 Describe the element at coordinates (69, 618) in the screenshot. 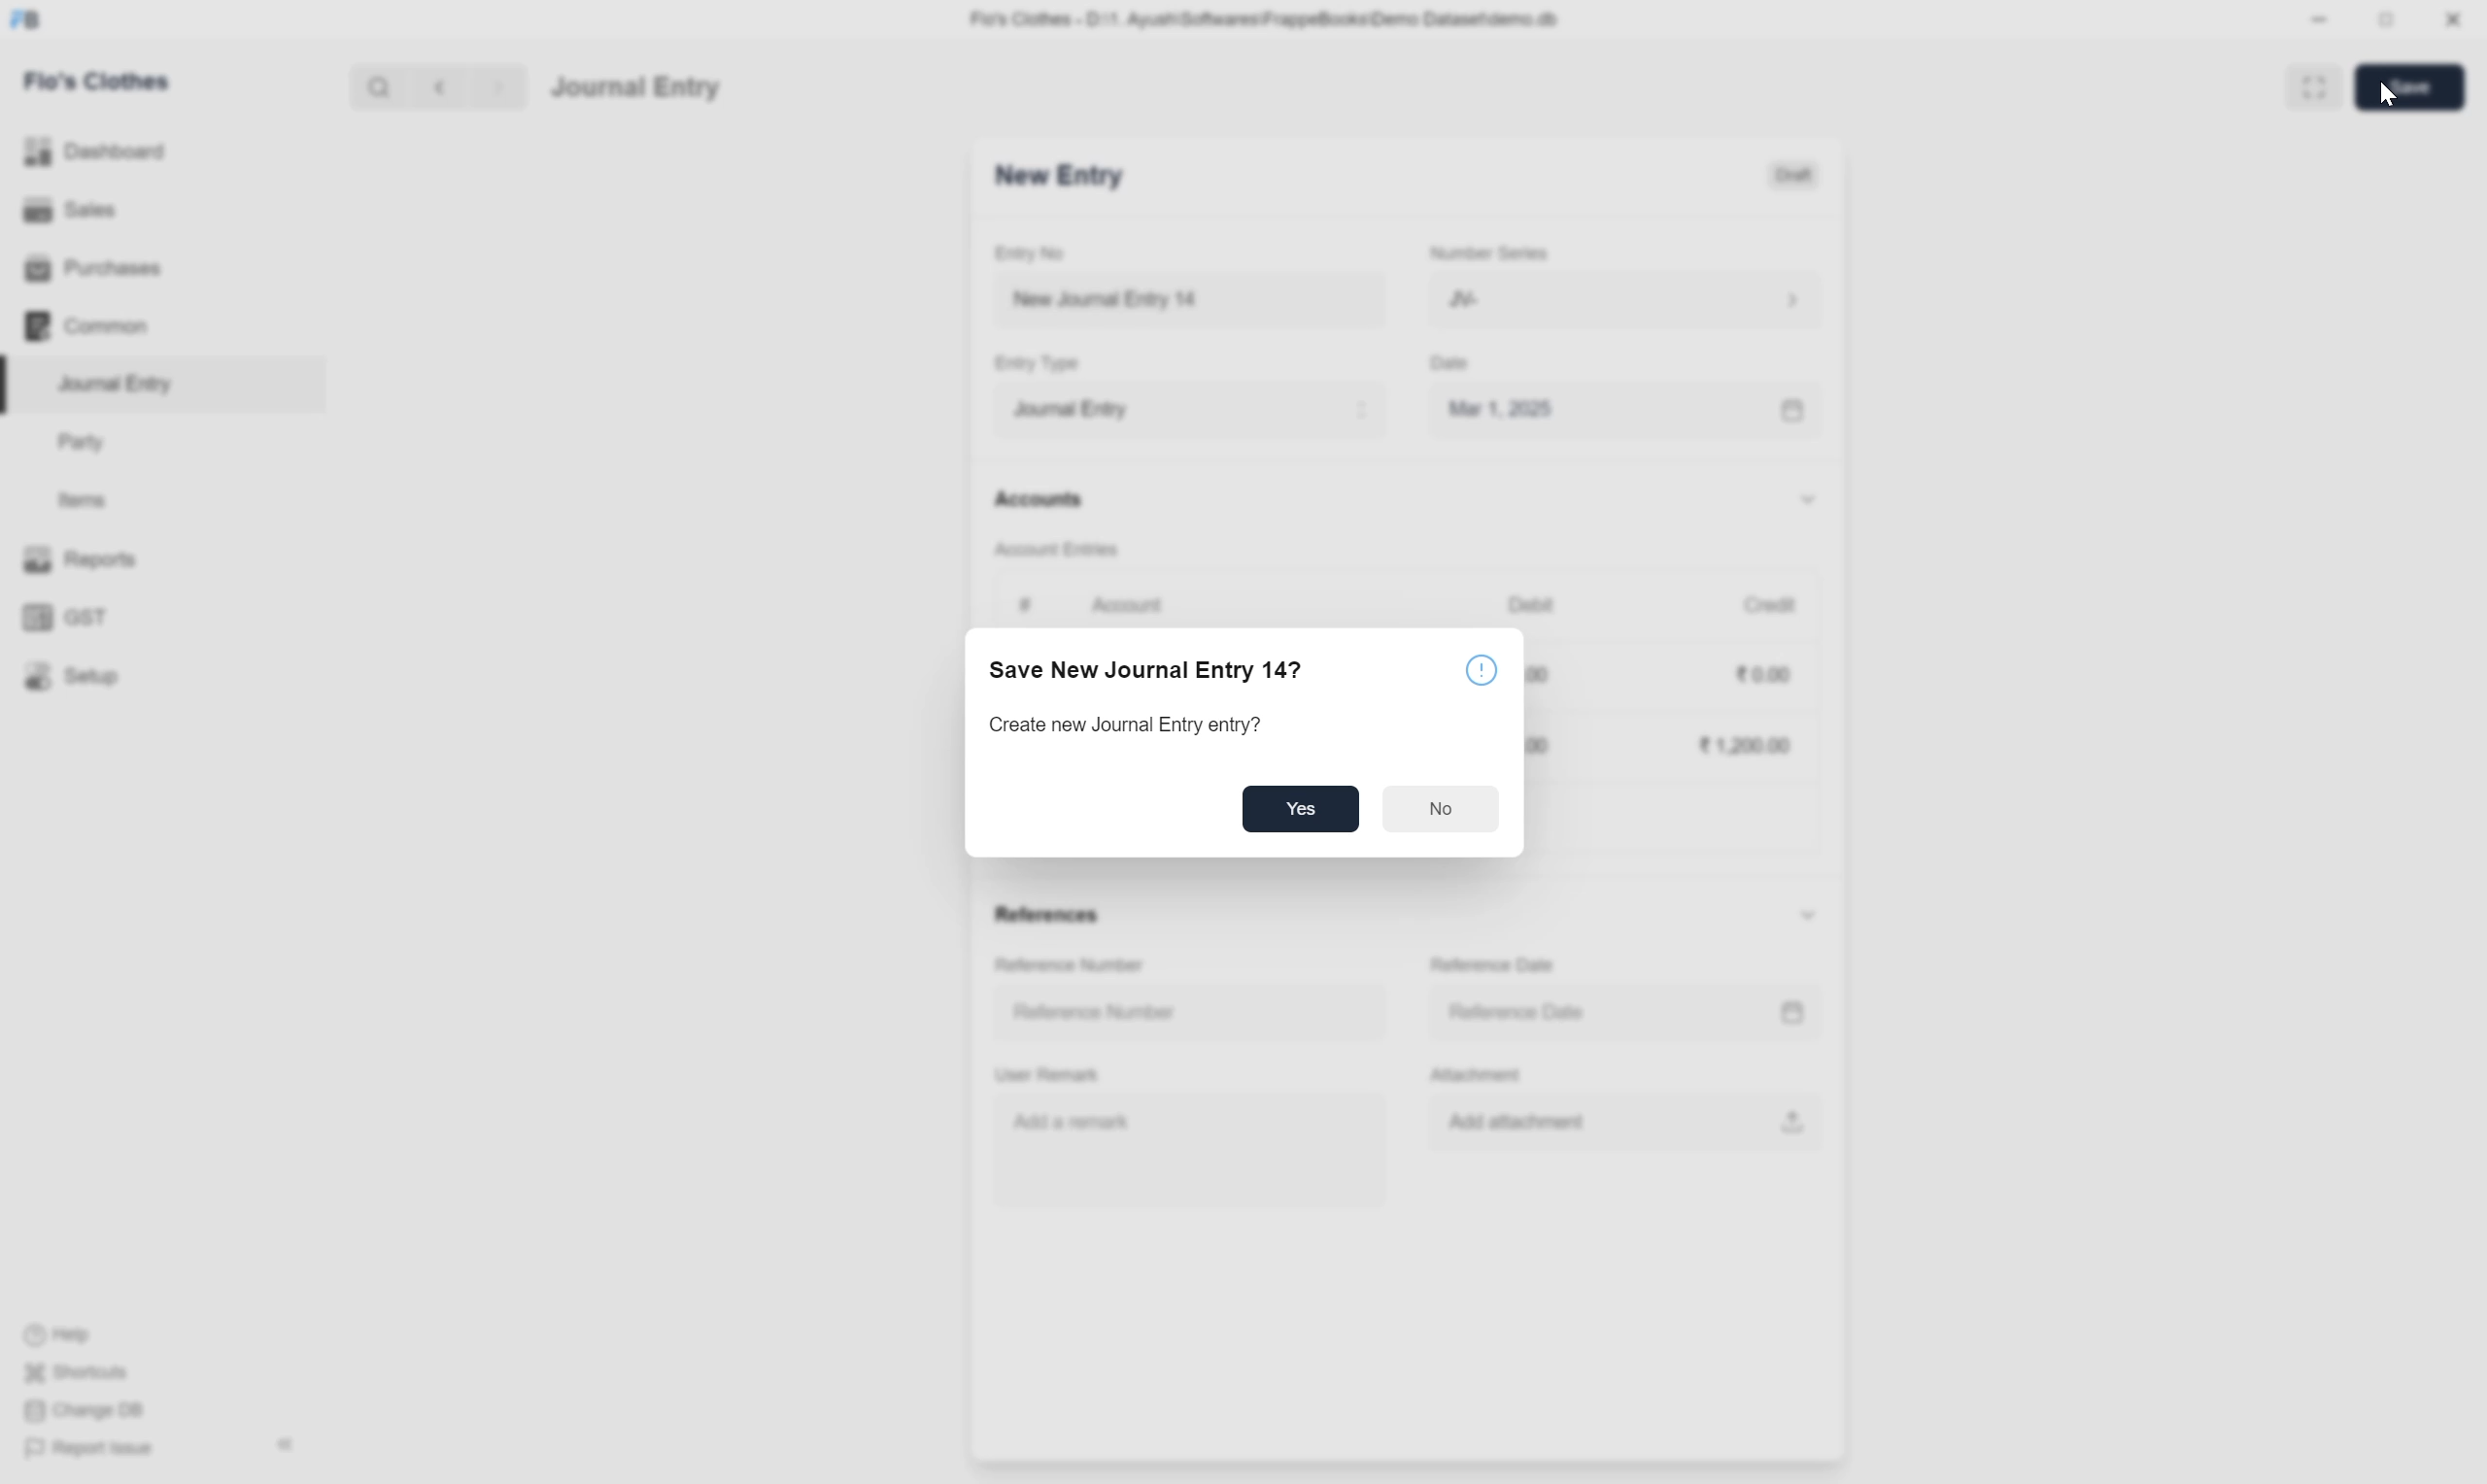

I see `GST` at that location.